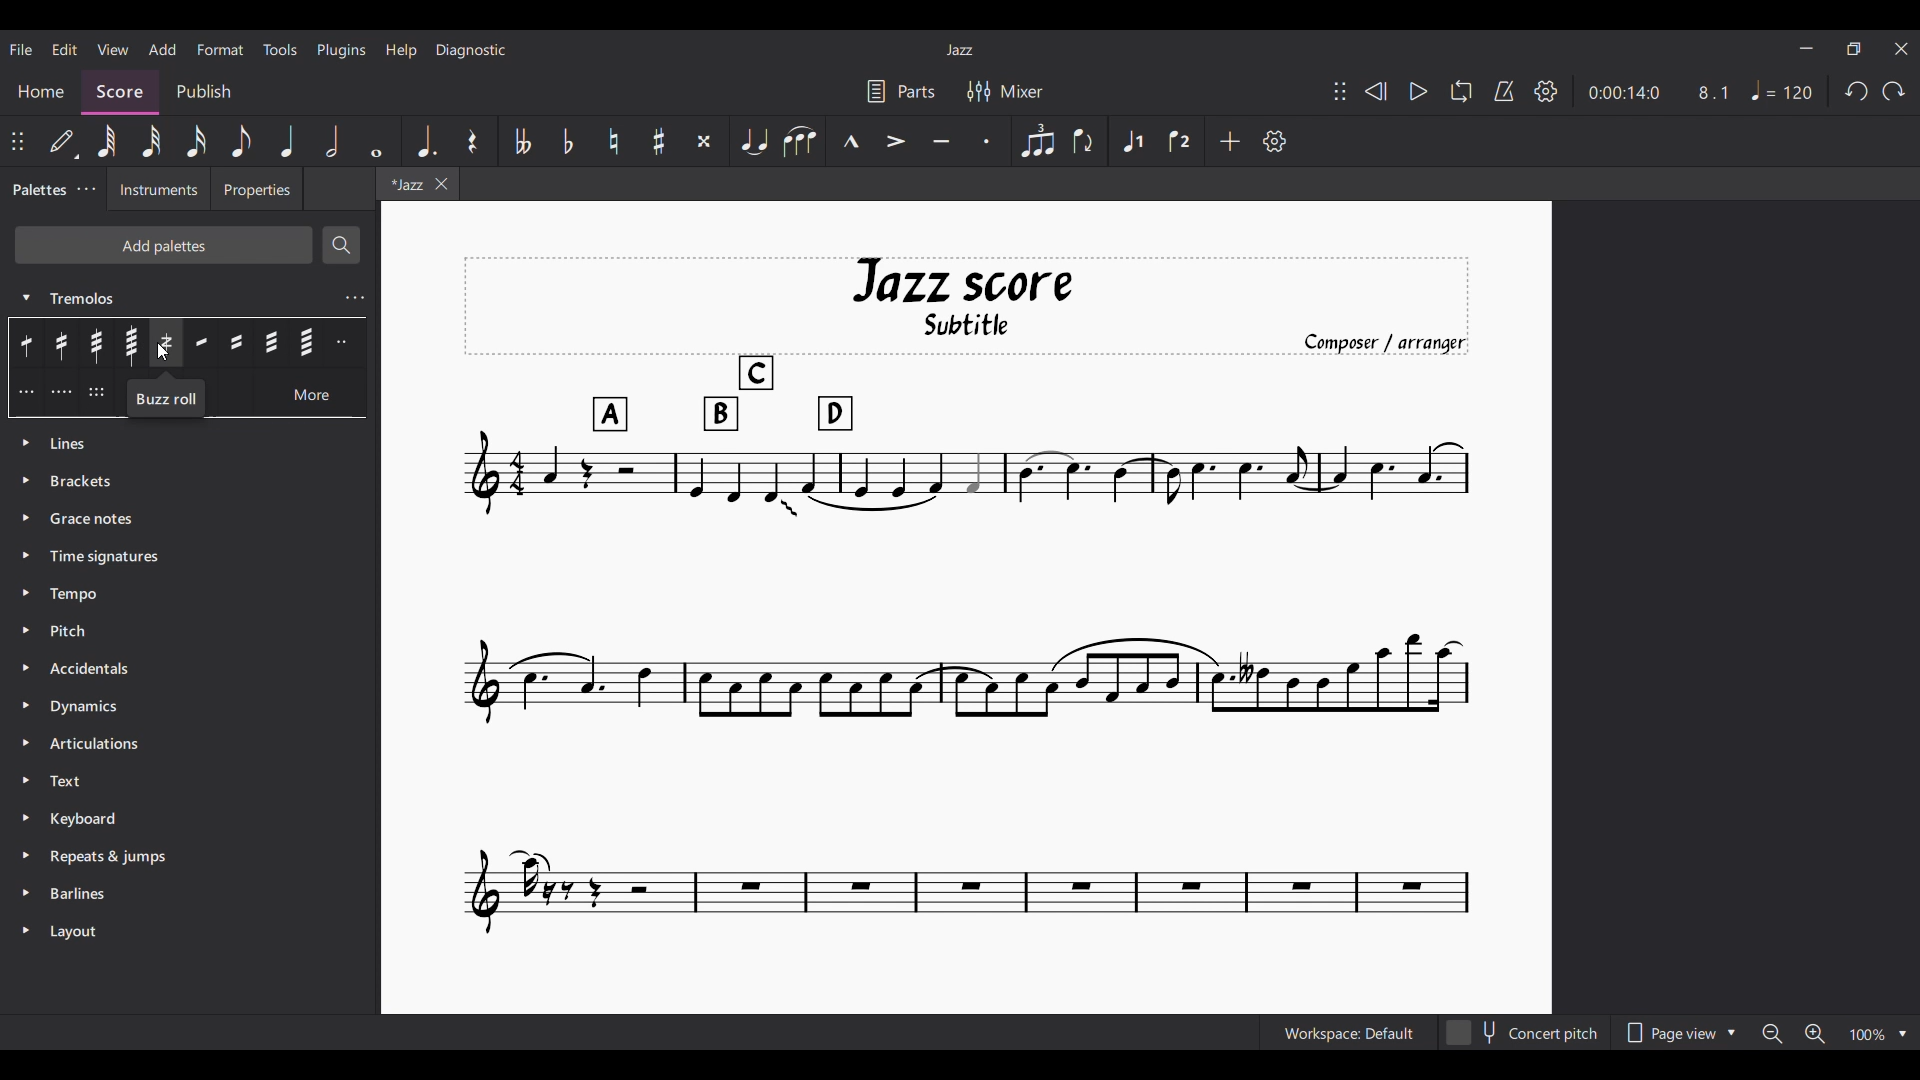 The height and width of the screenshot is (1080, 1920). Describe the element at coordinates (614, 141) in the screenshot. I see `Toggle natural` at that location.